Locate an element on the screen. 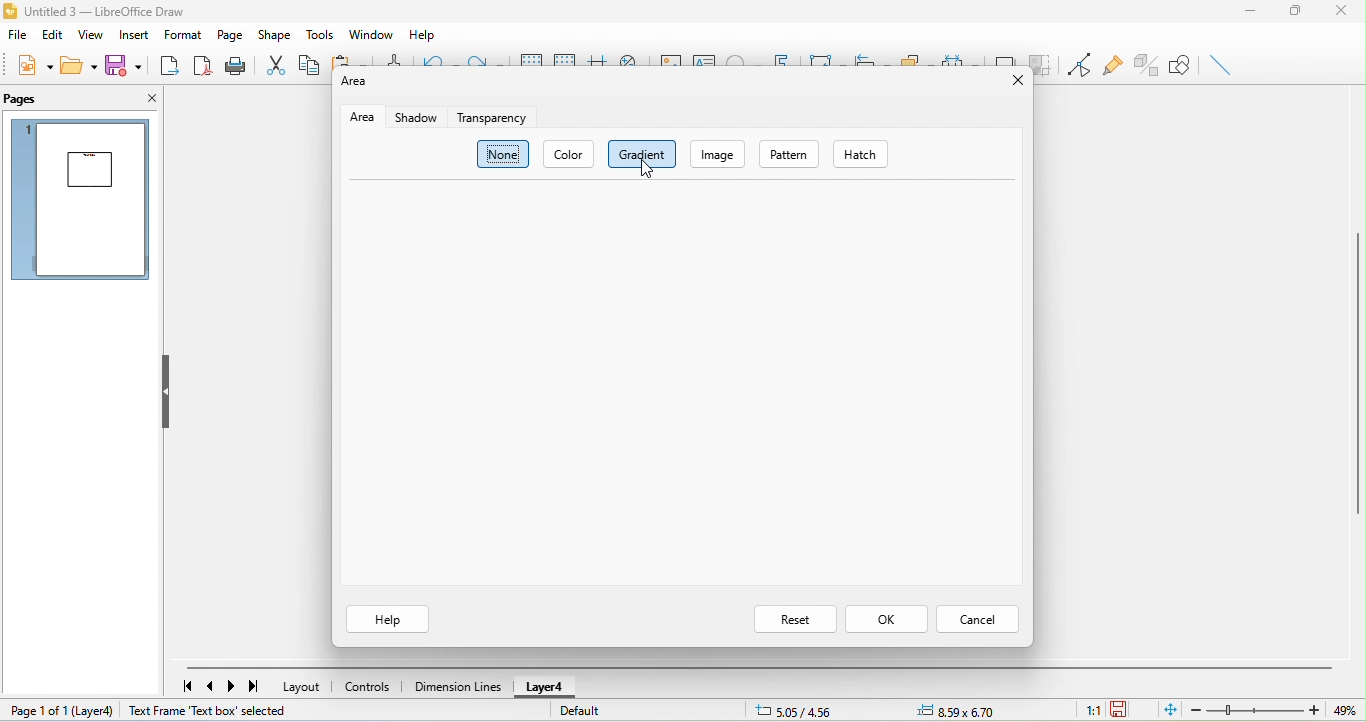 This screenshot has height=722, width=1366. insert line is located at coordinates (1224, 65).